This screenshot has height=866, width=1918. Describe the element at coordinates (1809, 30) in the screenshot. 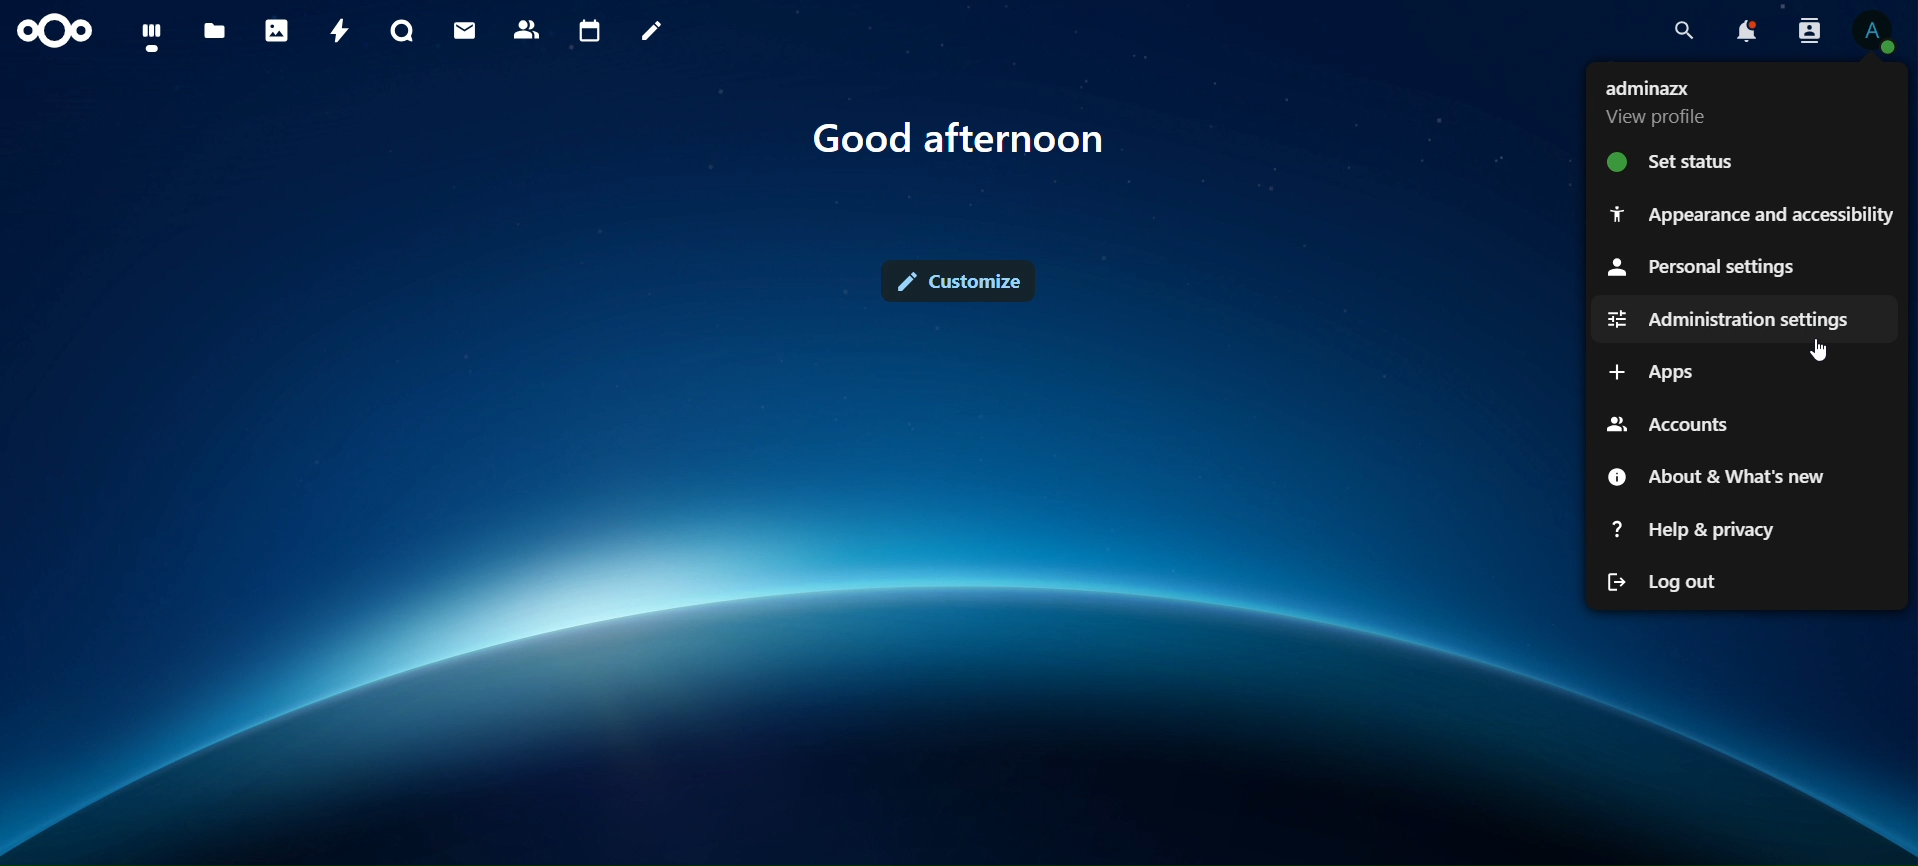

I see `search contacts` at that location.